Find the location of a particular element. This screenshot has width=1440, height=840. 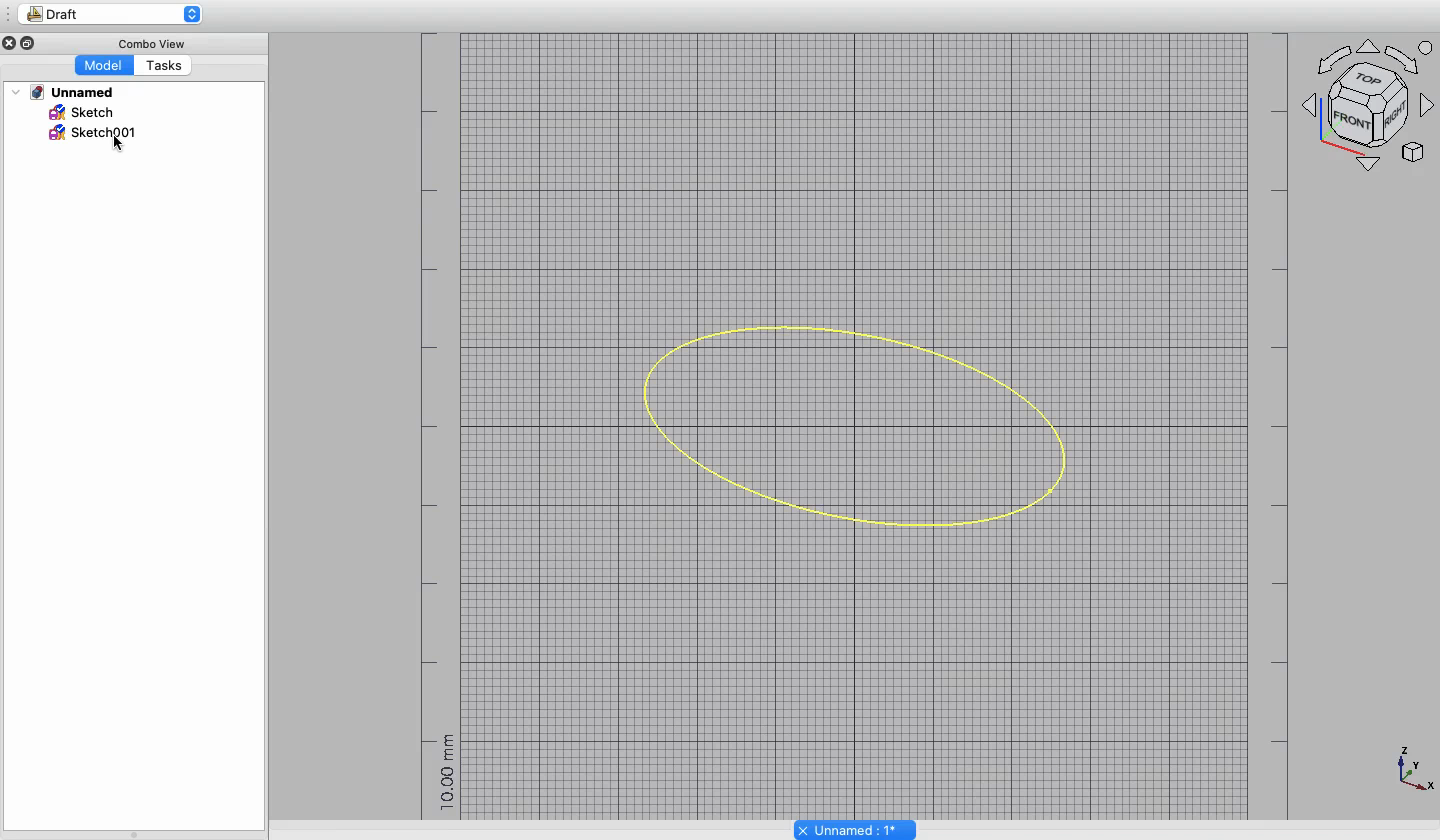

Sketch is located at coordinates (82, 112).